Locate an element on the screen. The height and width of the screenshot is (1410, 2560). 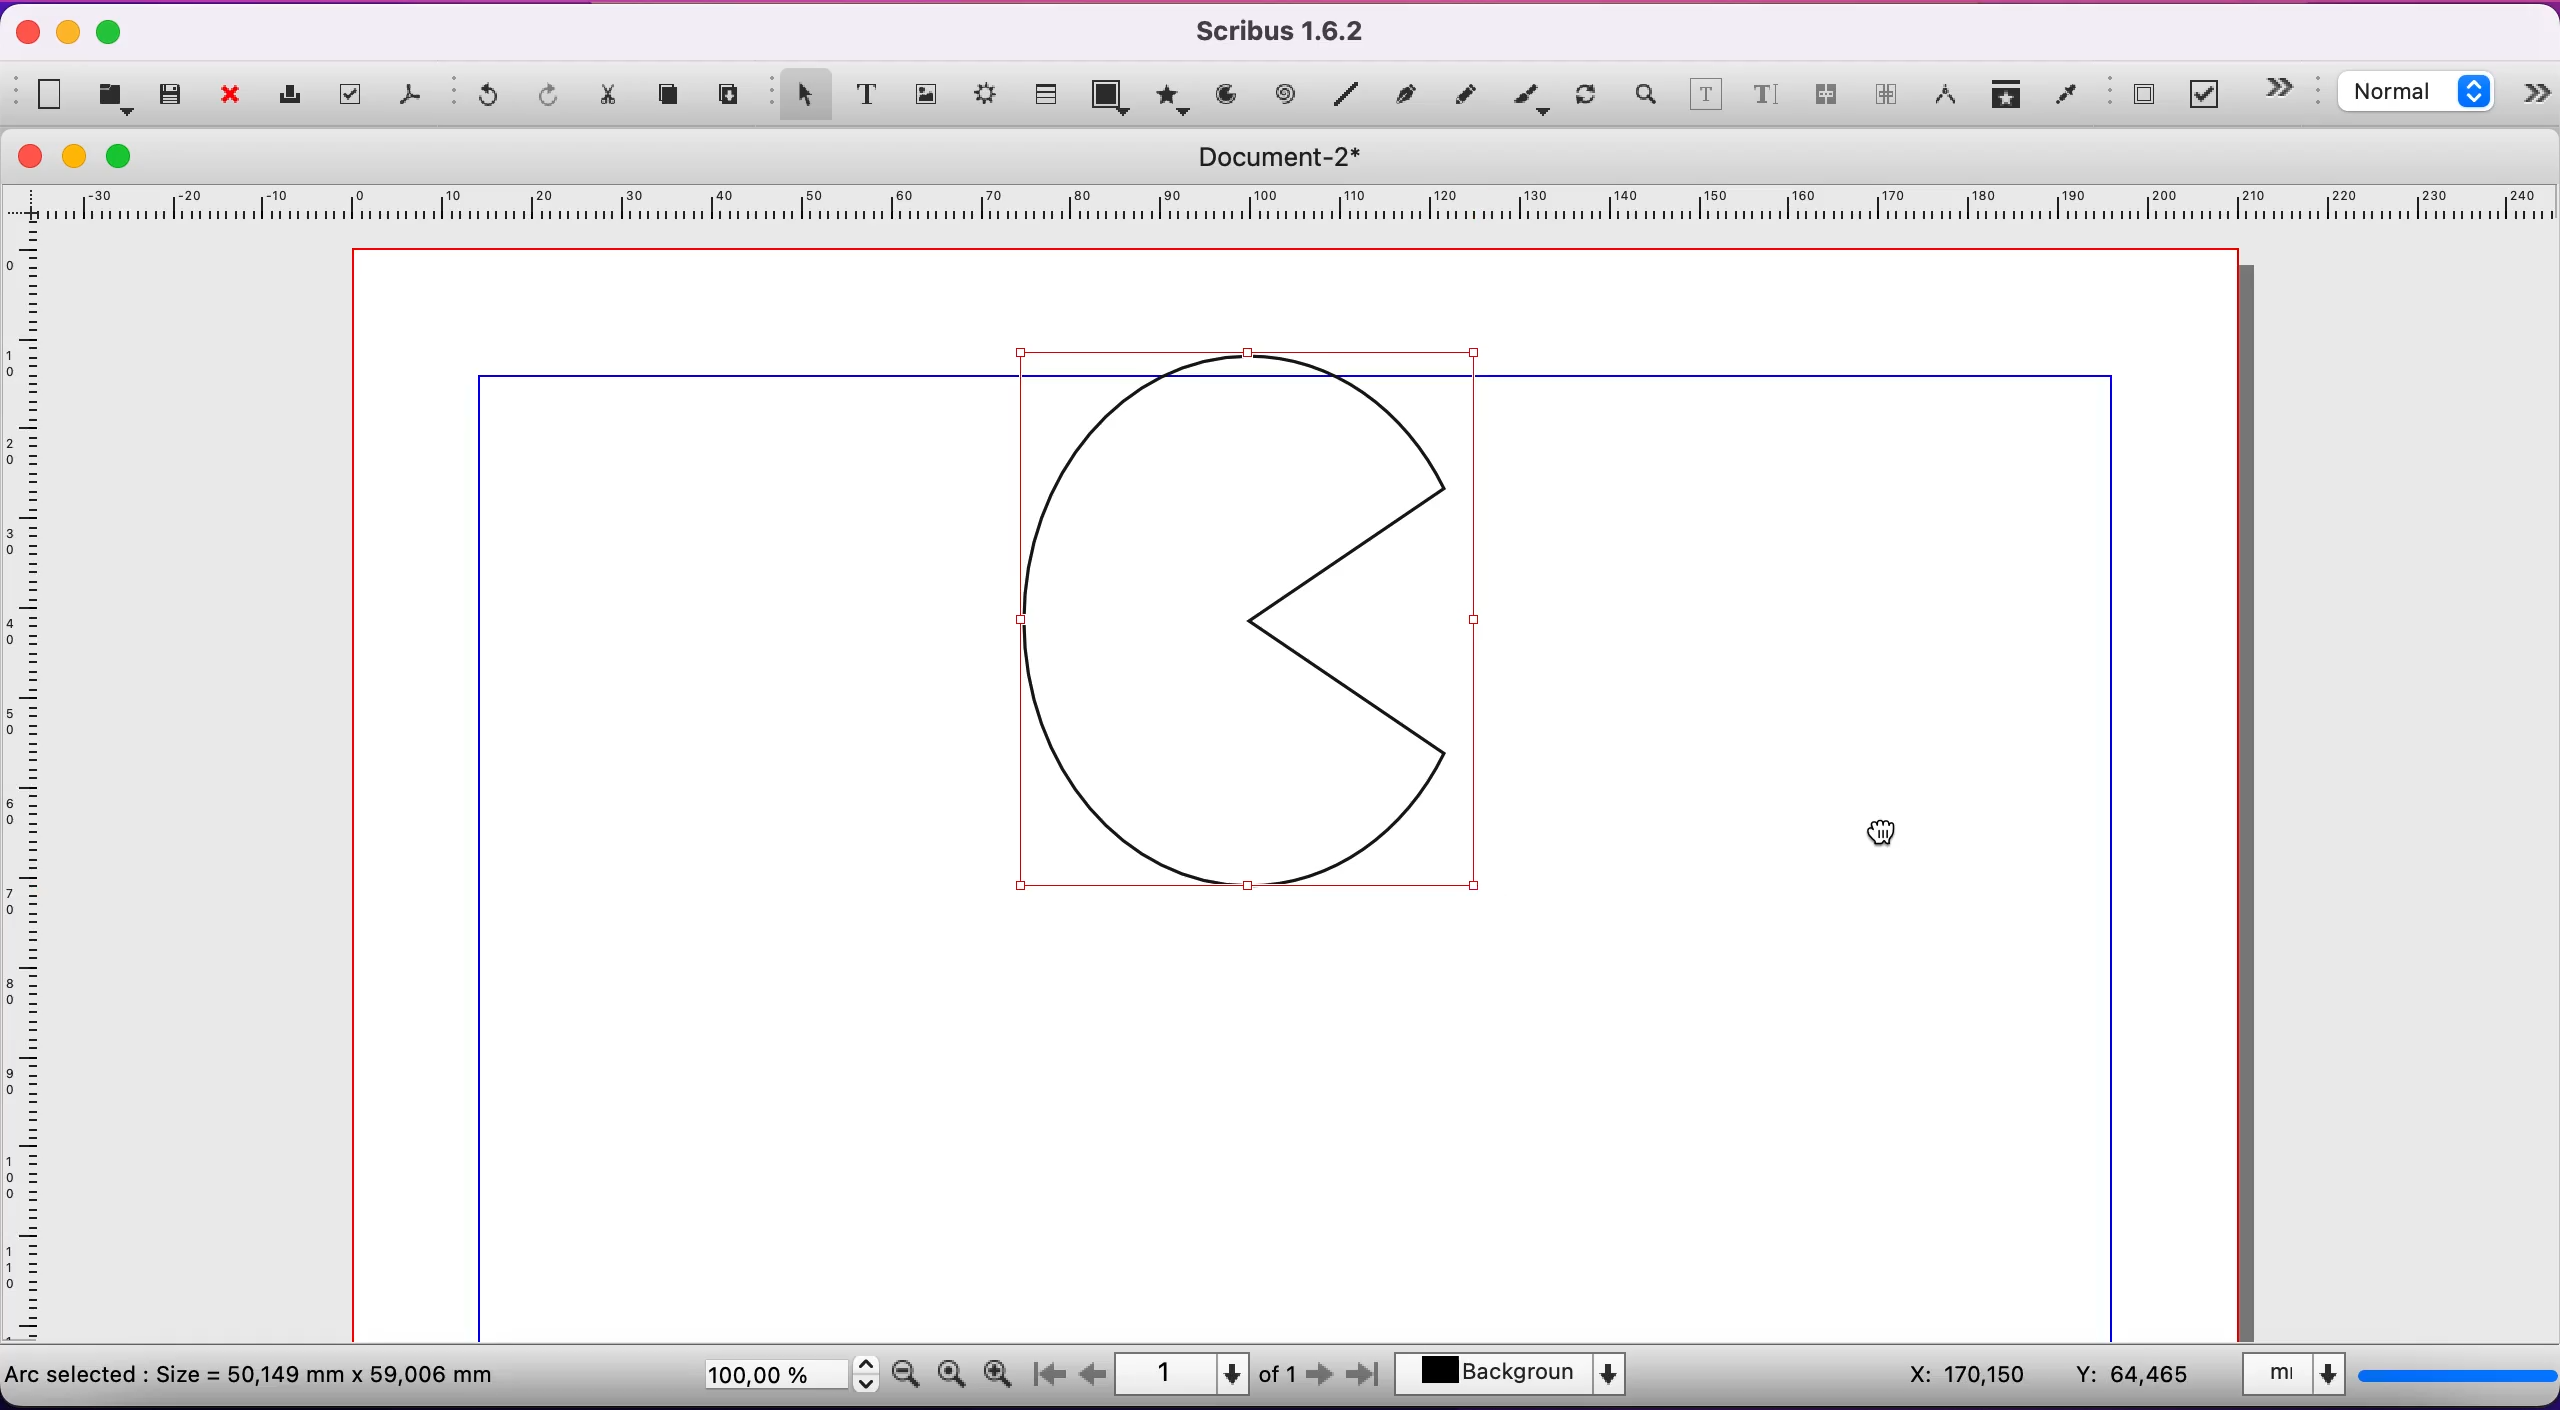
zoom in or zoom out is located at coordinates (1644, 98).